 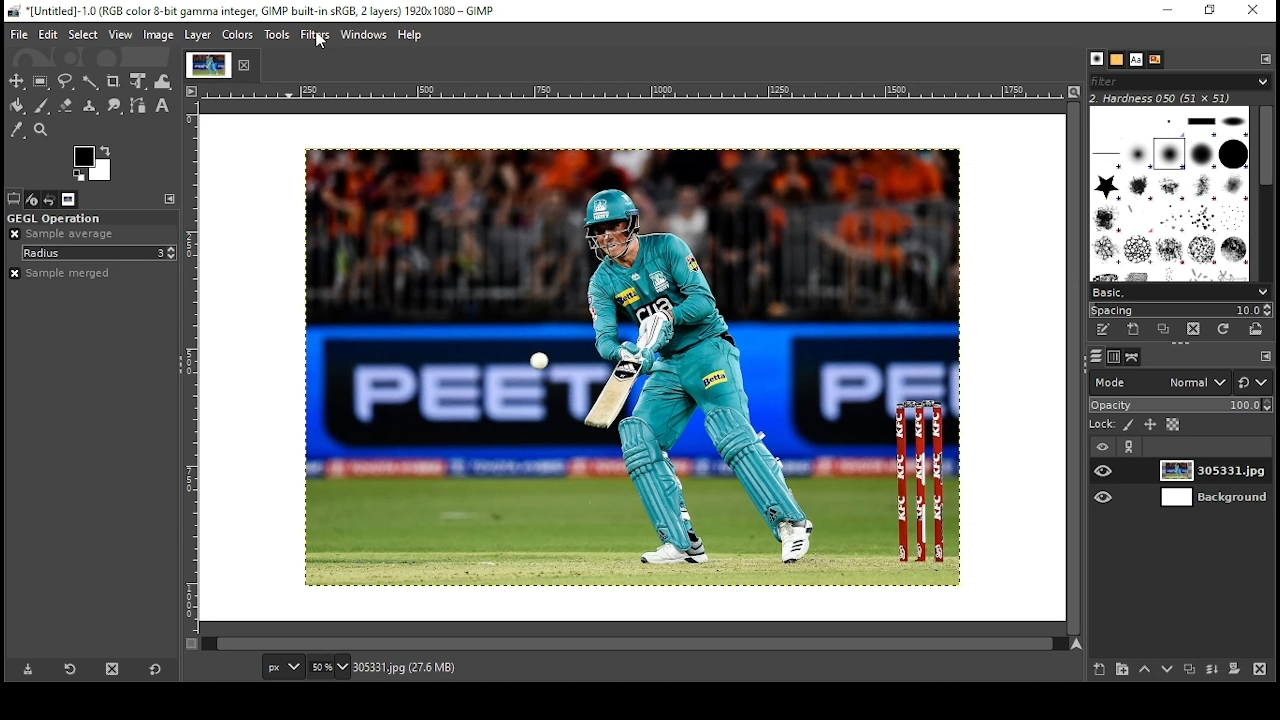 I want to click on windows, so click(x=363, y=35).